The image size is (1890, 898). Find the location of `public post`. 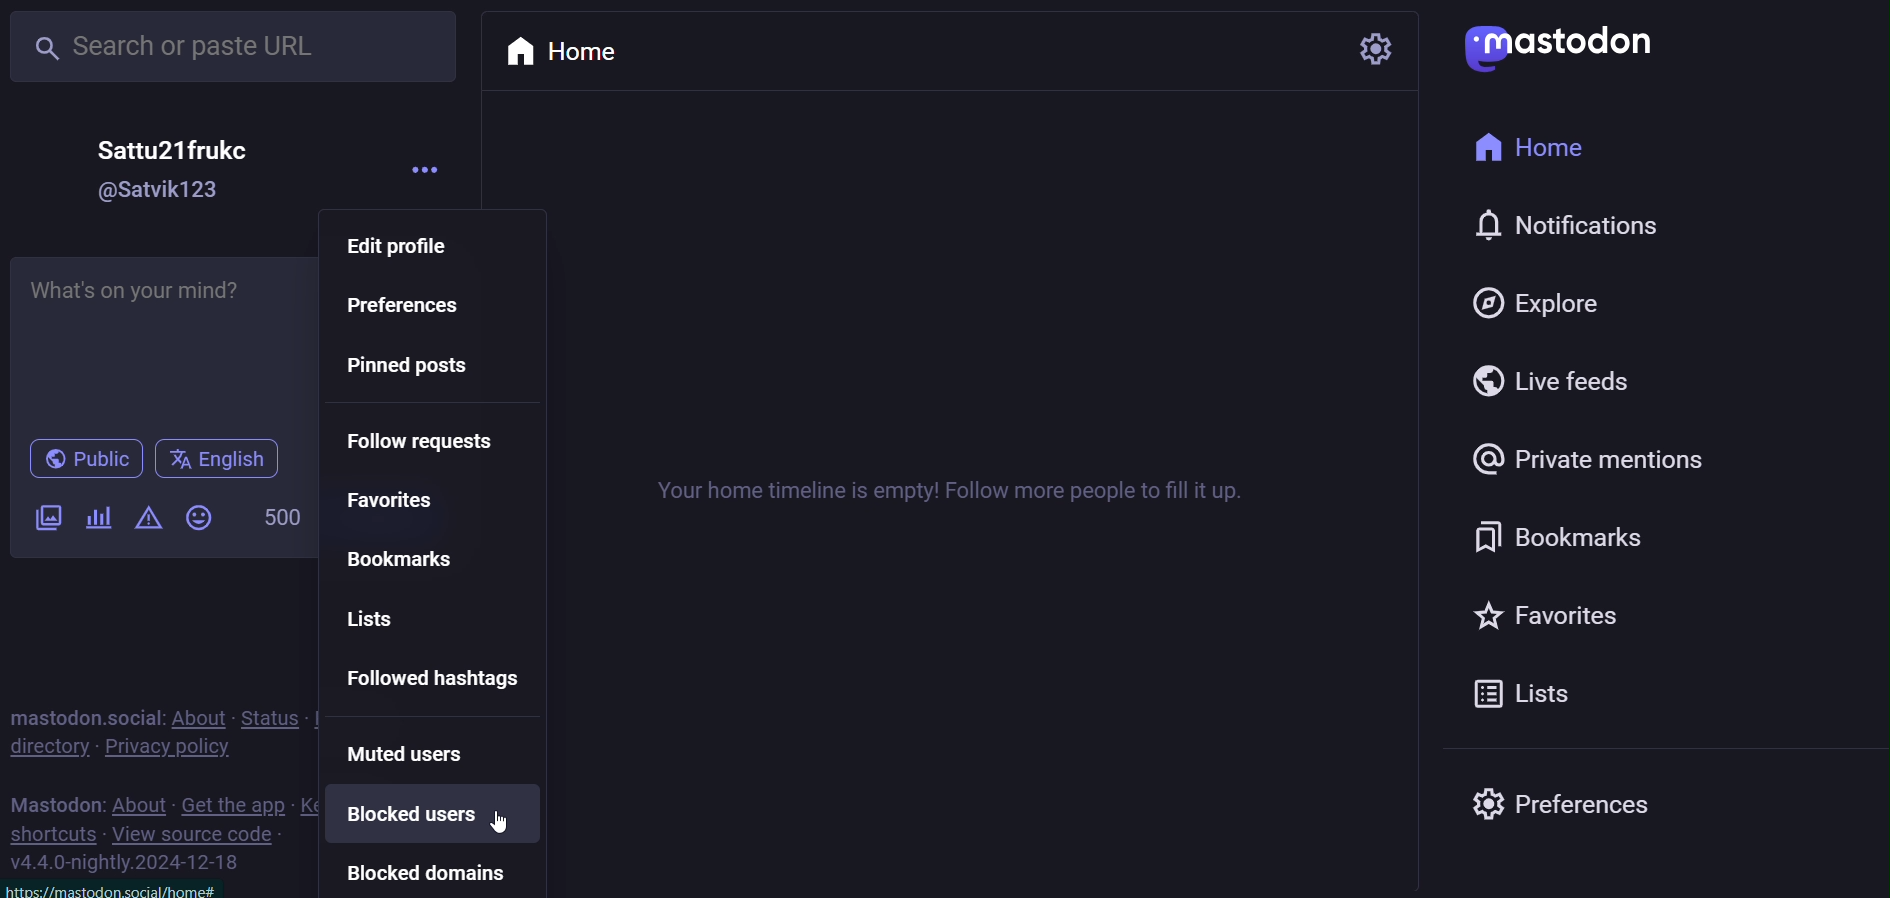

public post is located at coordinates (81, 458).